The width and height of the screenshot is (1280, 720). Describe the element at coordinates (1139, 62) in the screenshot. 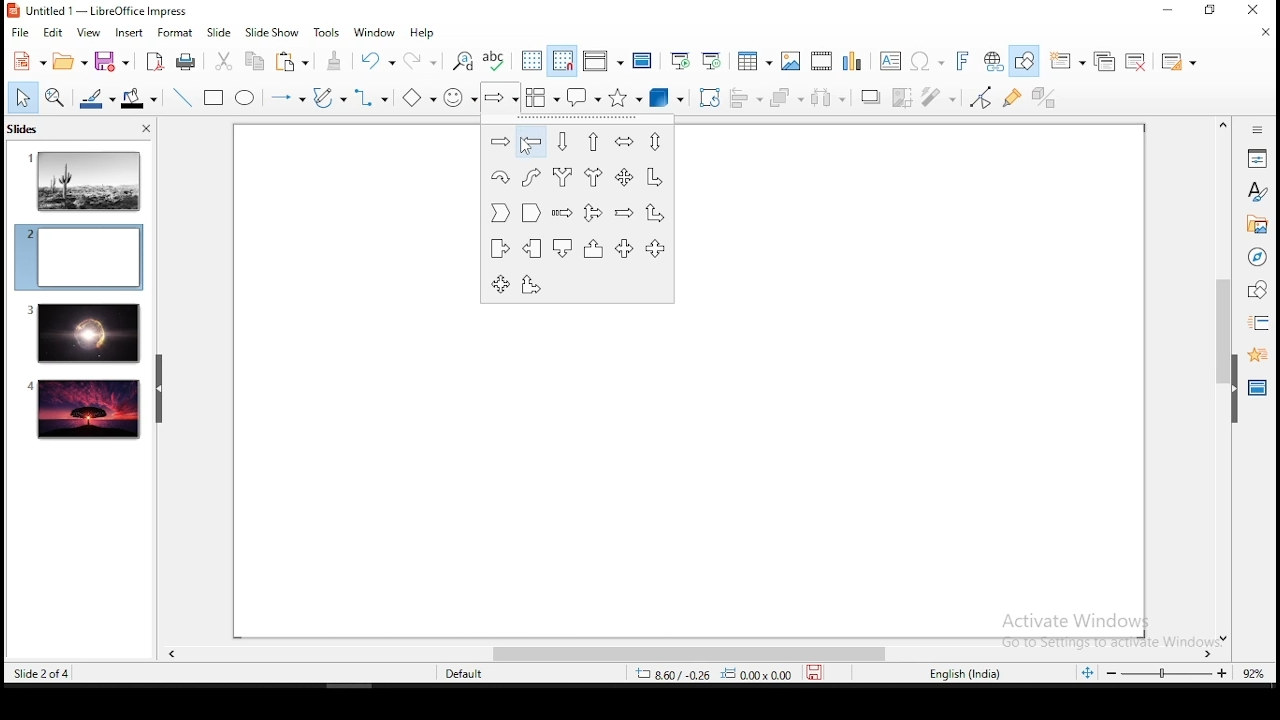

I see `delete slide` at that location.